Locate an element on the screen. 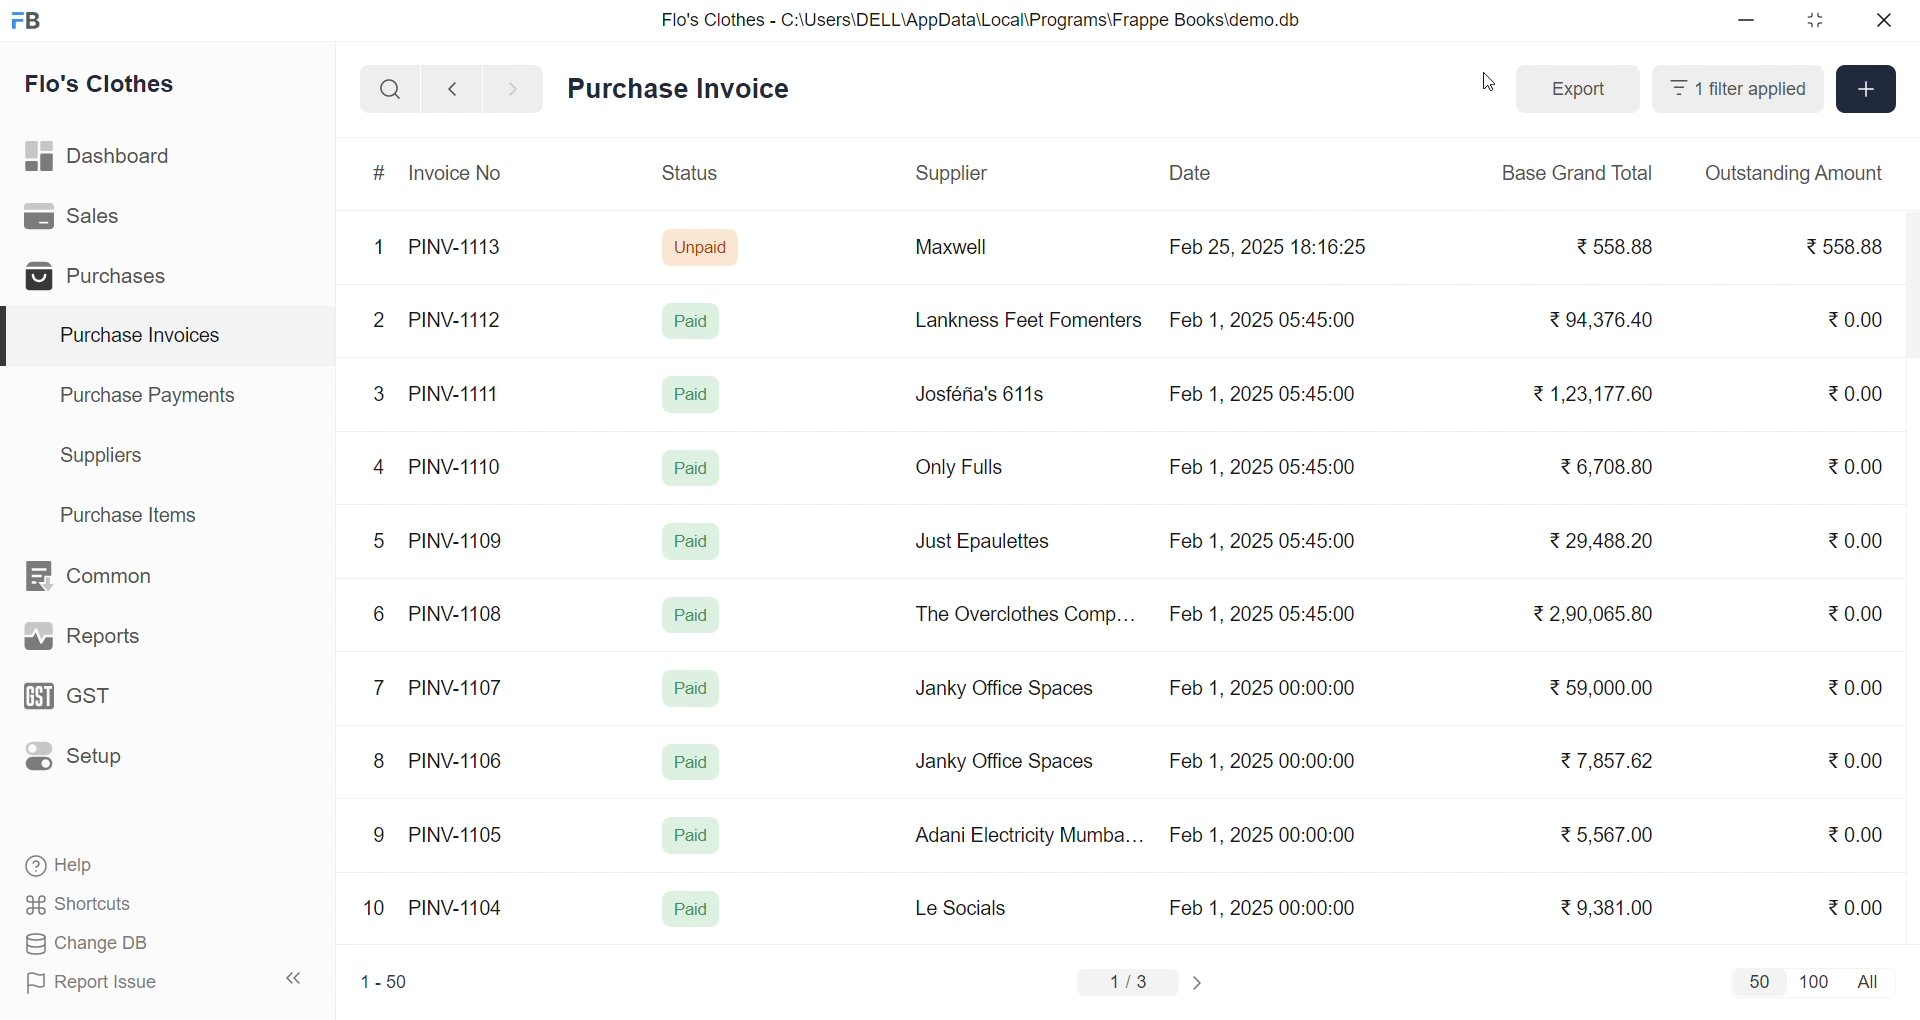 The image size is (1920, 1020). ₹1,23,177.60 is located at coordinates (1590, 392).